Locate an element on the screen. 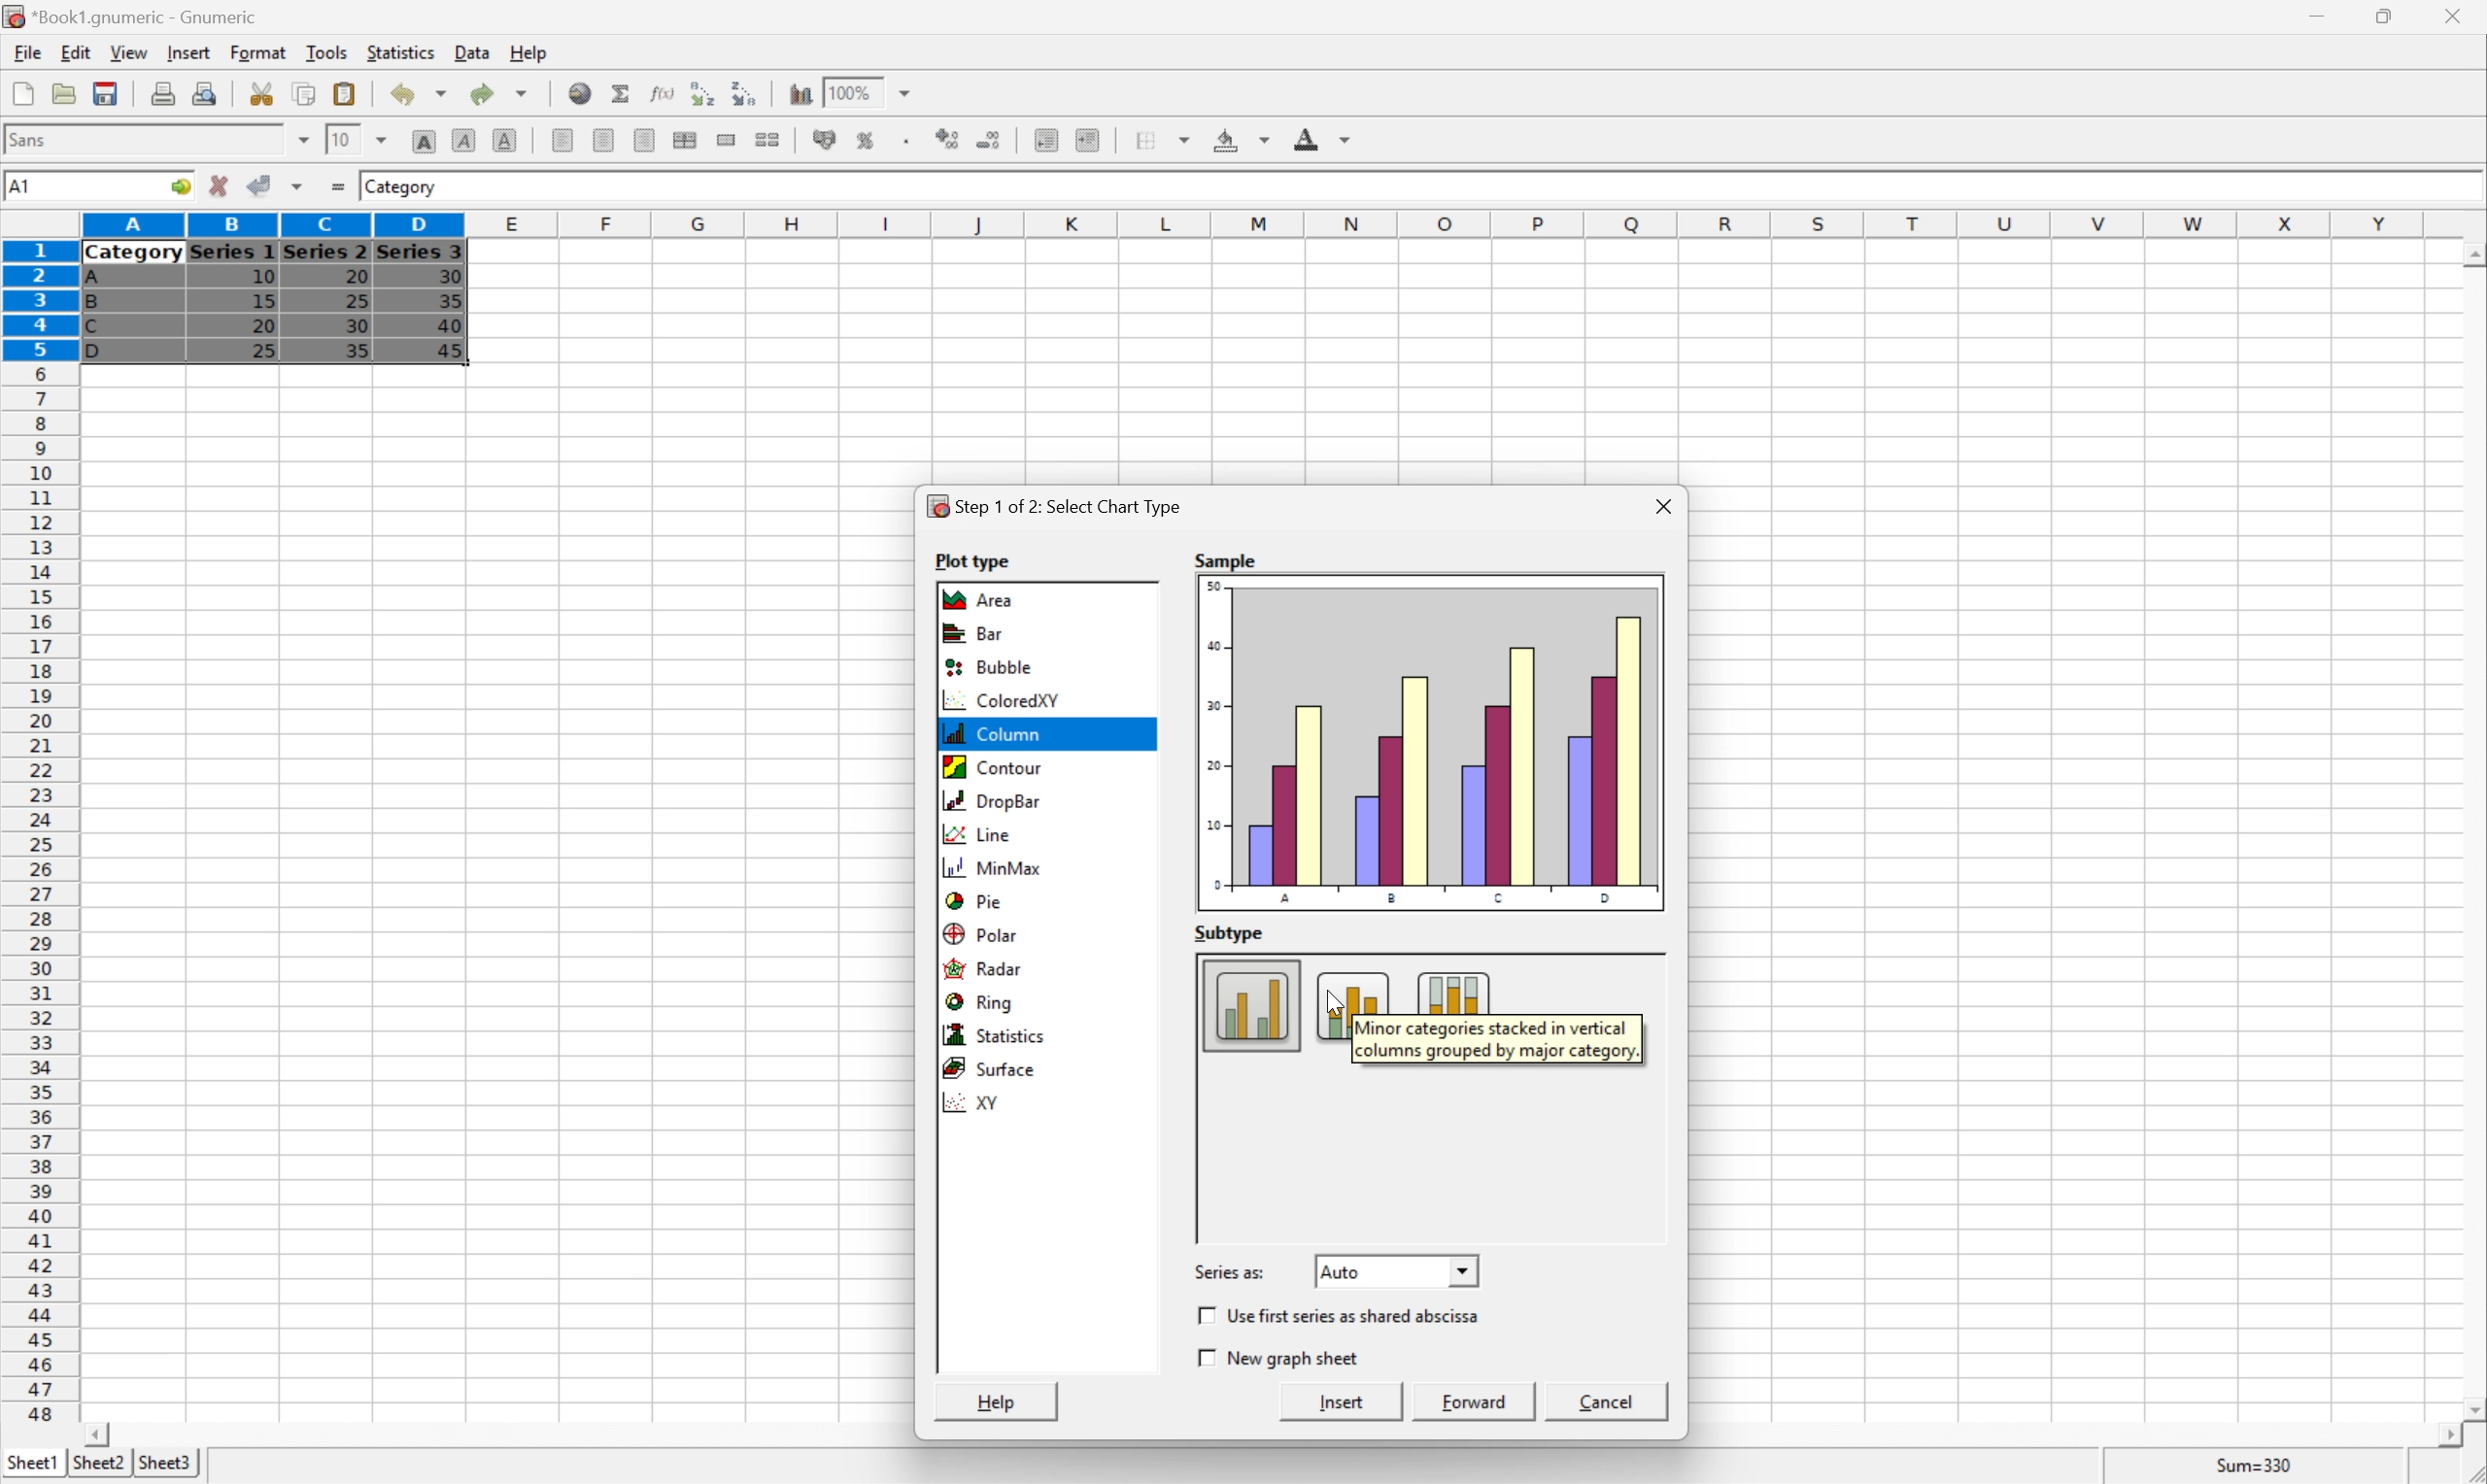 This screenshot has width=2487, height=1484. Merge a range of cells is located at coordinates (725, 139).